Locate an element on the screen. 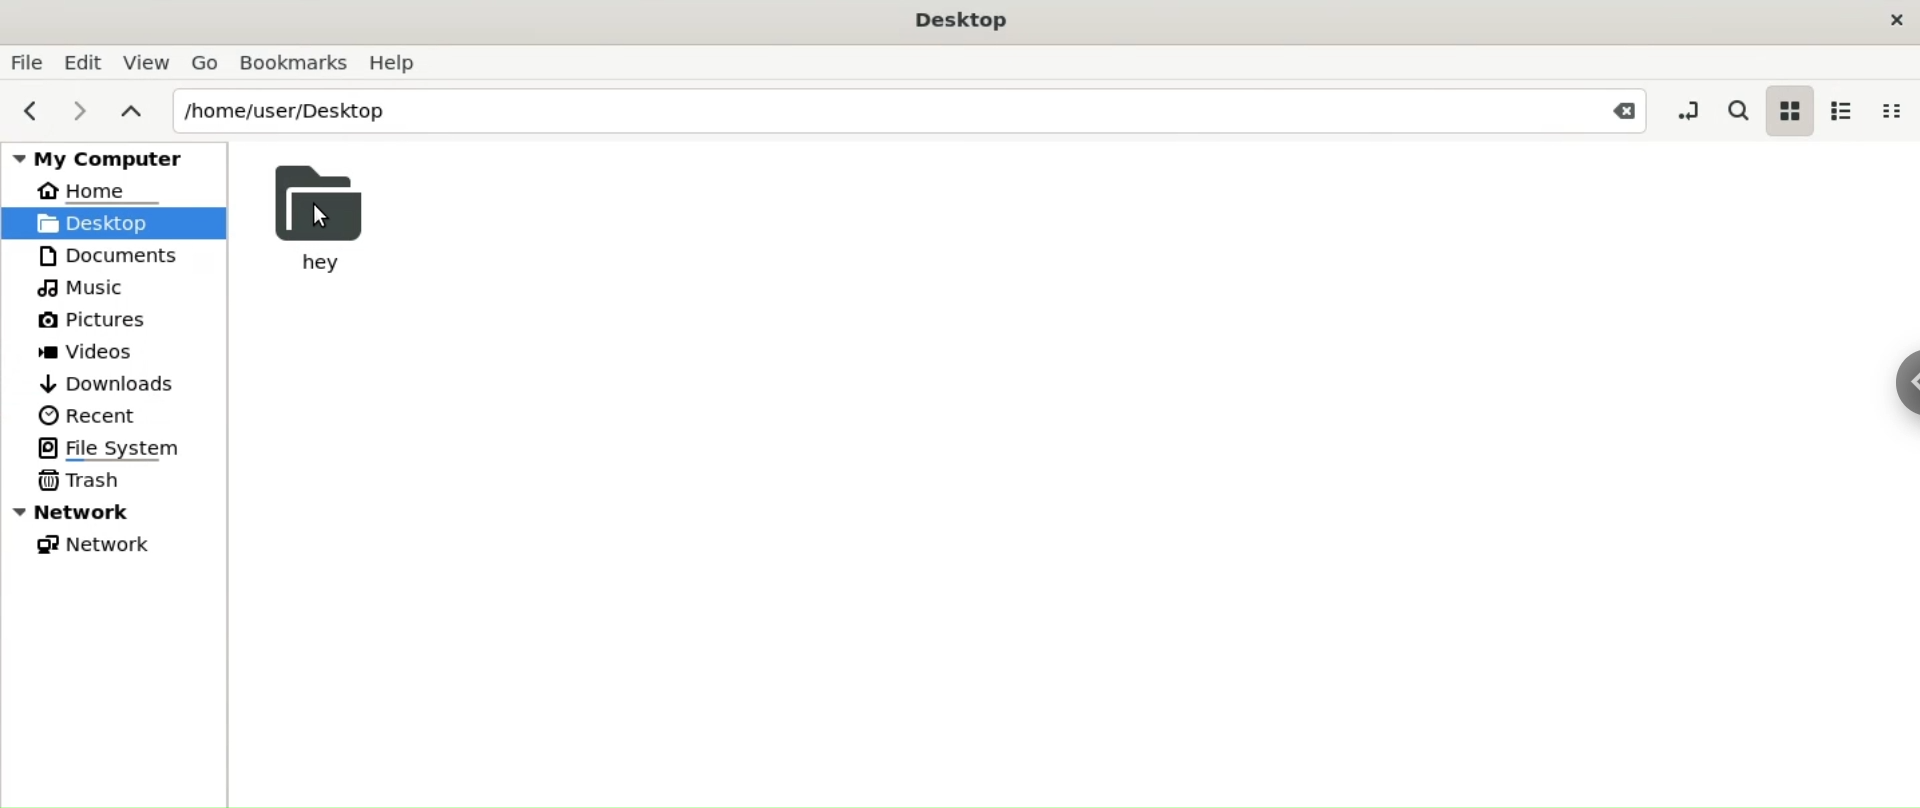 This screenshot has width=1920, height=808. Sidebar is located at coordinates (1899, 402).